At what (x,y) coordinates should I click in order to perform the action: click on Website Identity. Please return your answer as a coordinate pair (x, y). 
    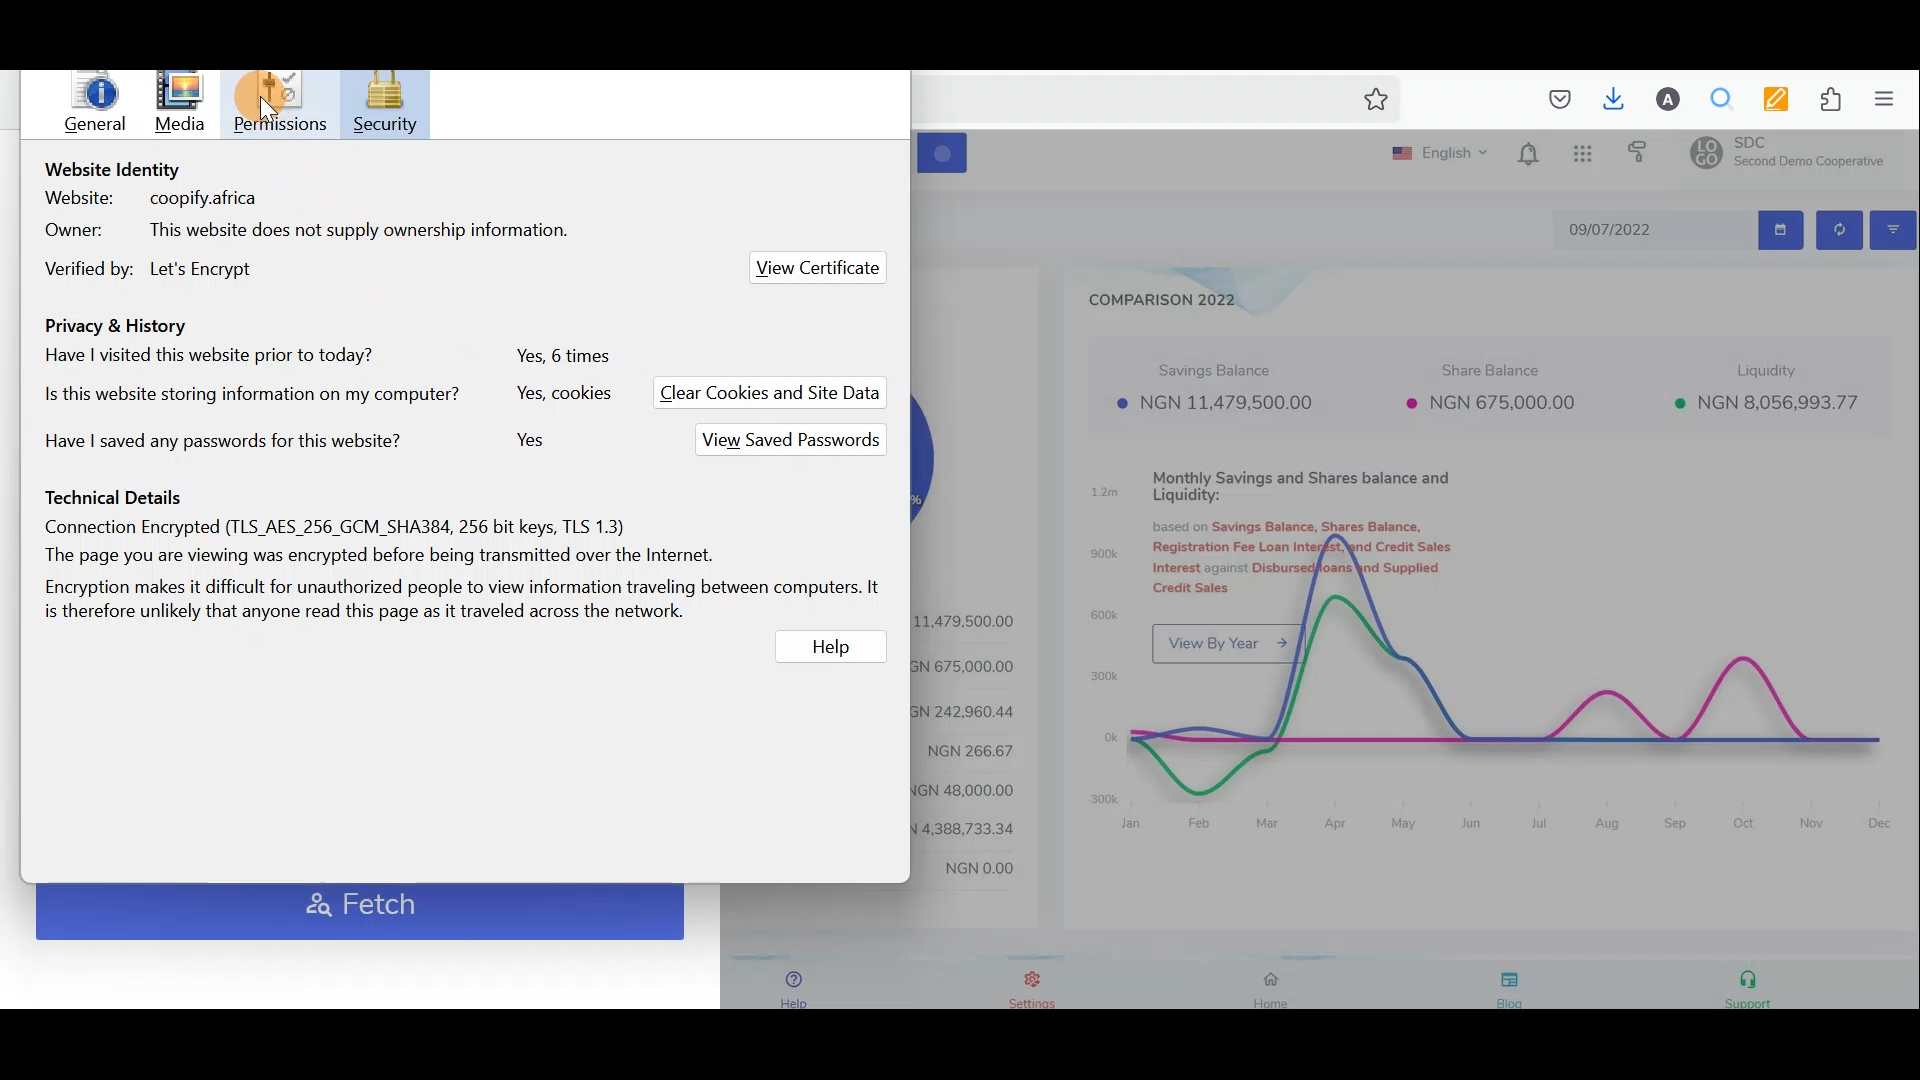
    Looking at the image, I should click on (321, 224).